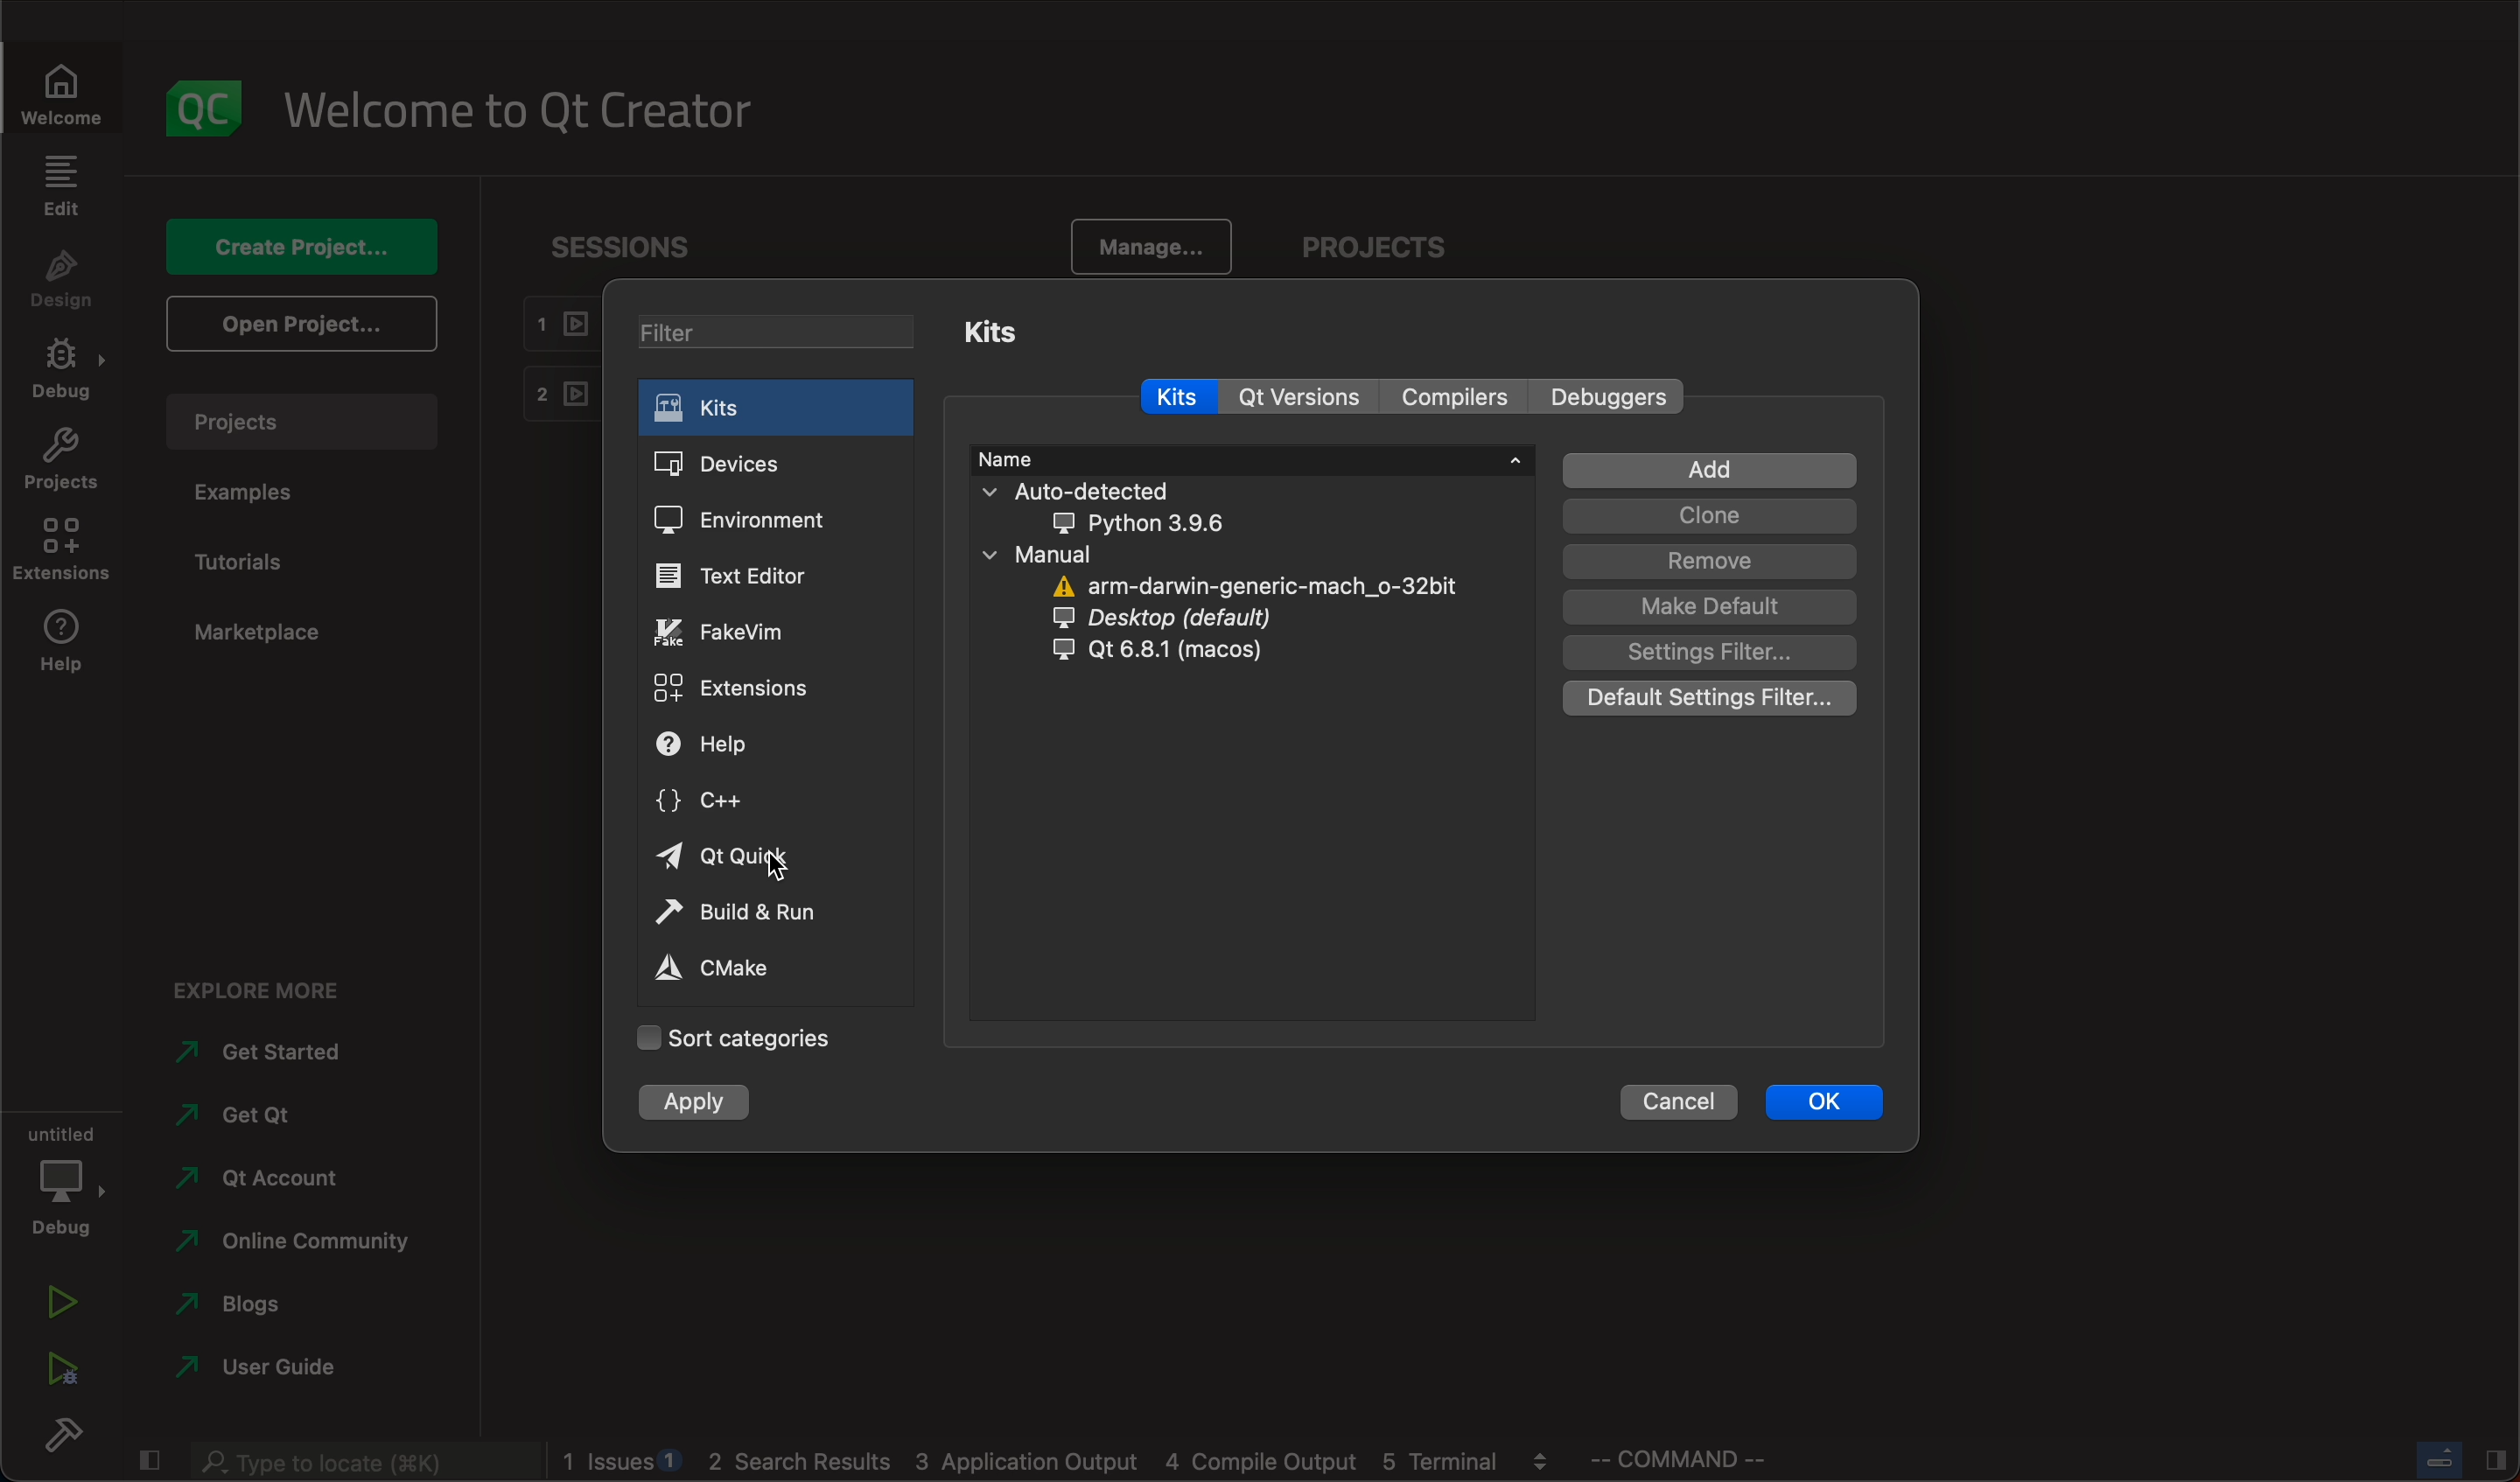  Describe the element at coordinates (731, 971) in the screenshot. I see `cmake` at that location.